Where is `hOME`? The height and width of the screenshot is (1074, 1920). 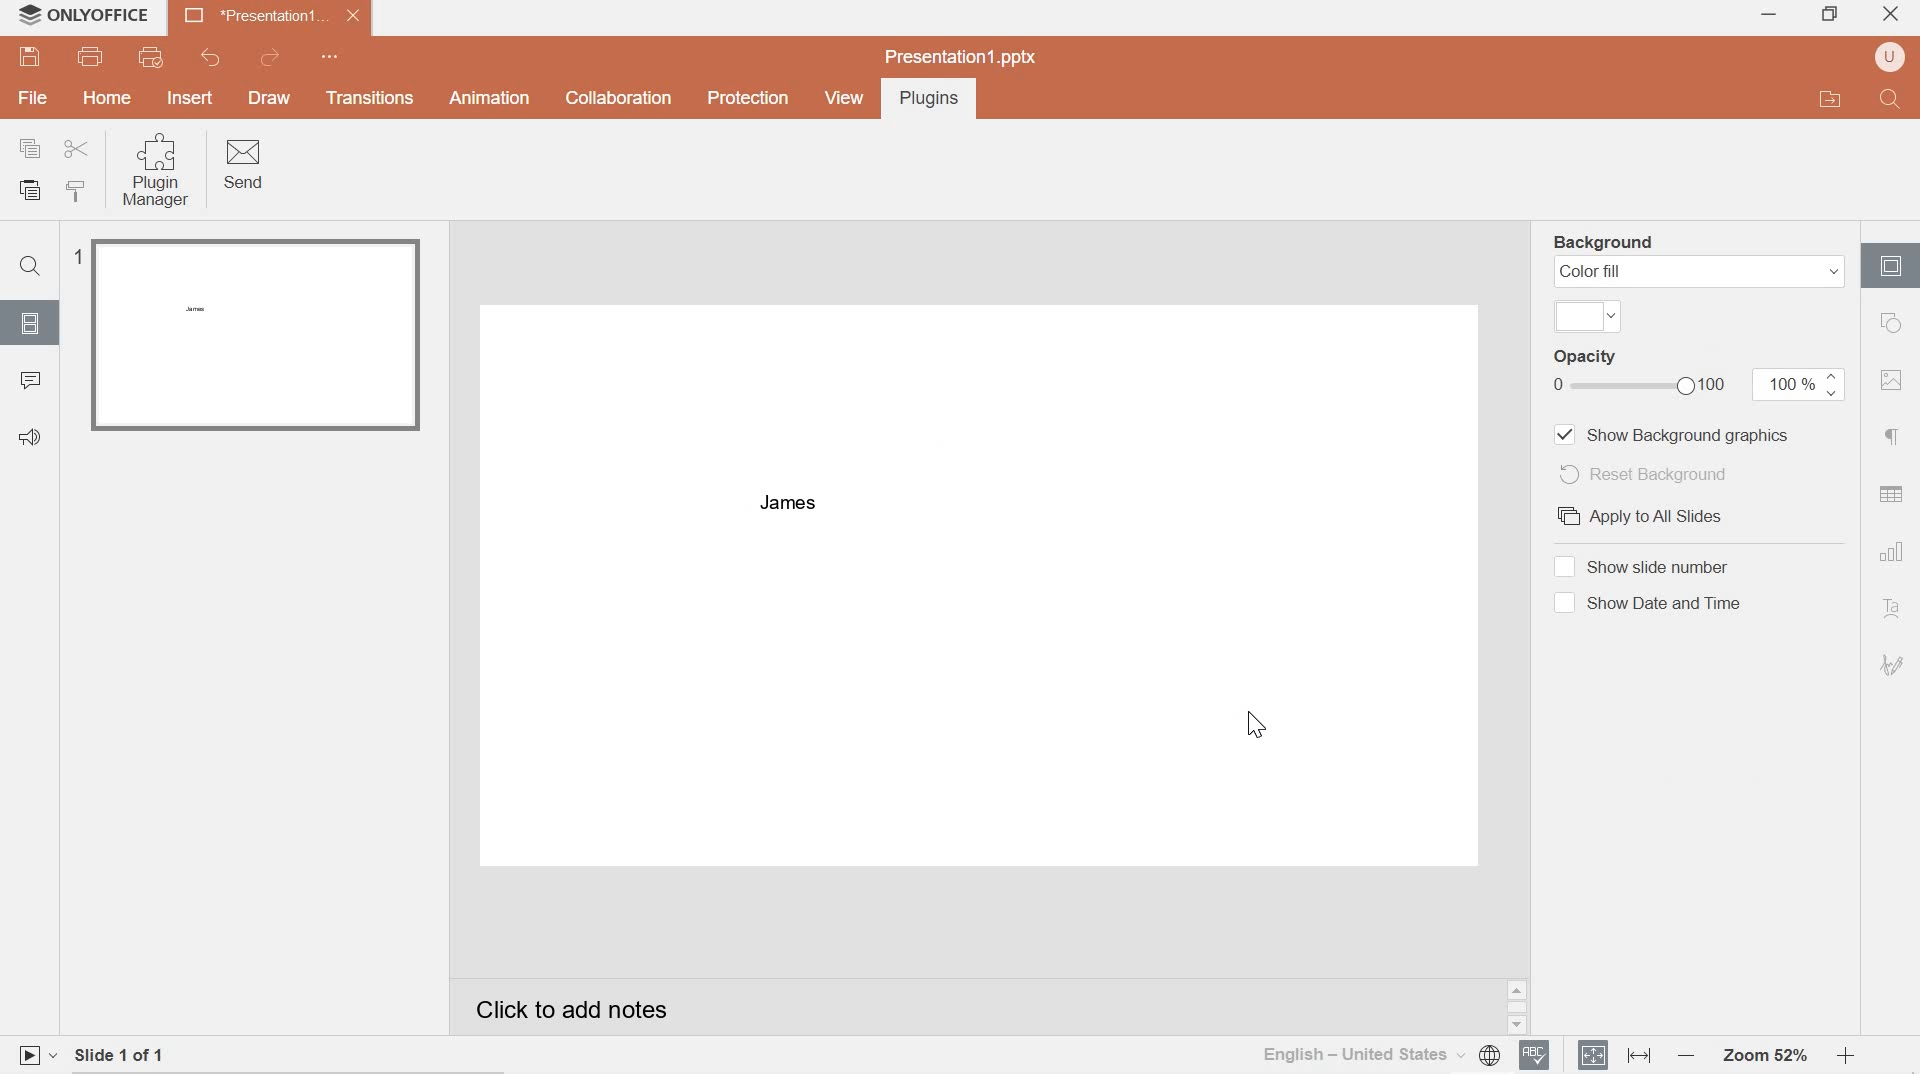
hOME is located at coordinates (108, 100).